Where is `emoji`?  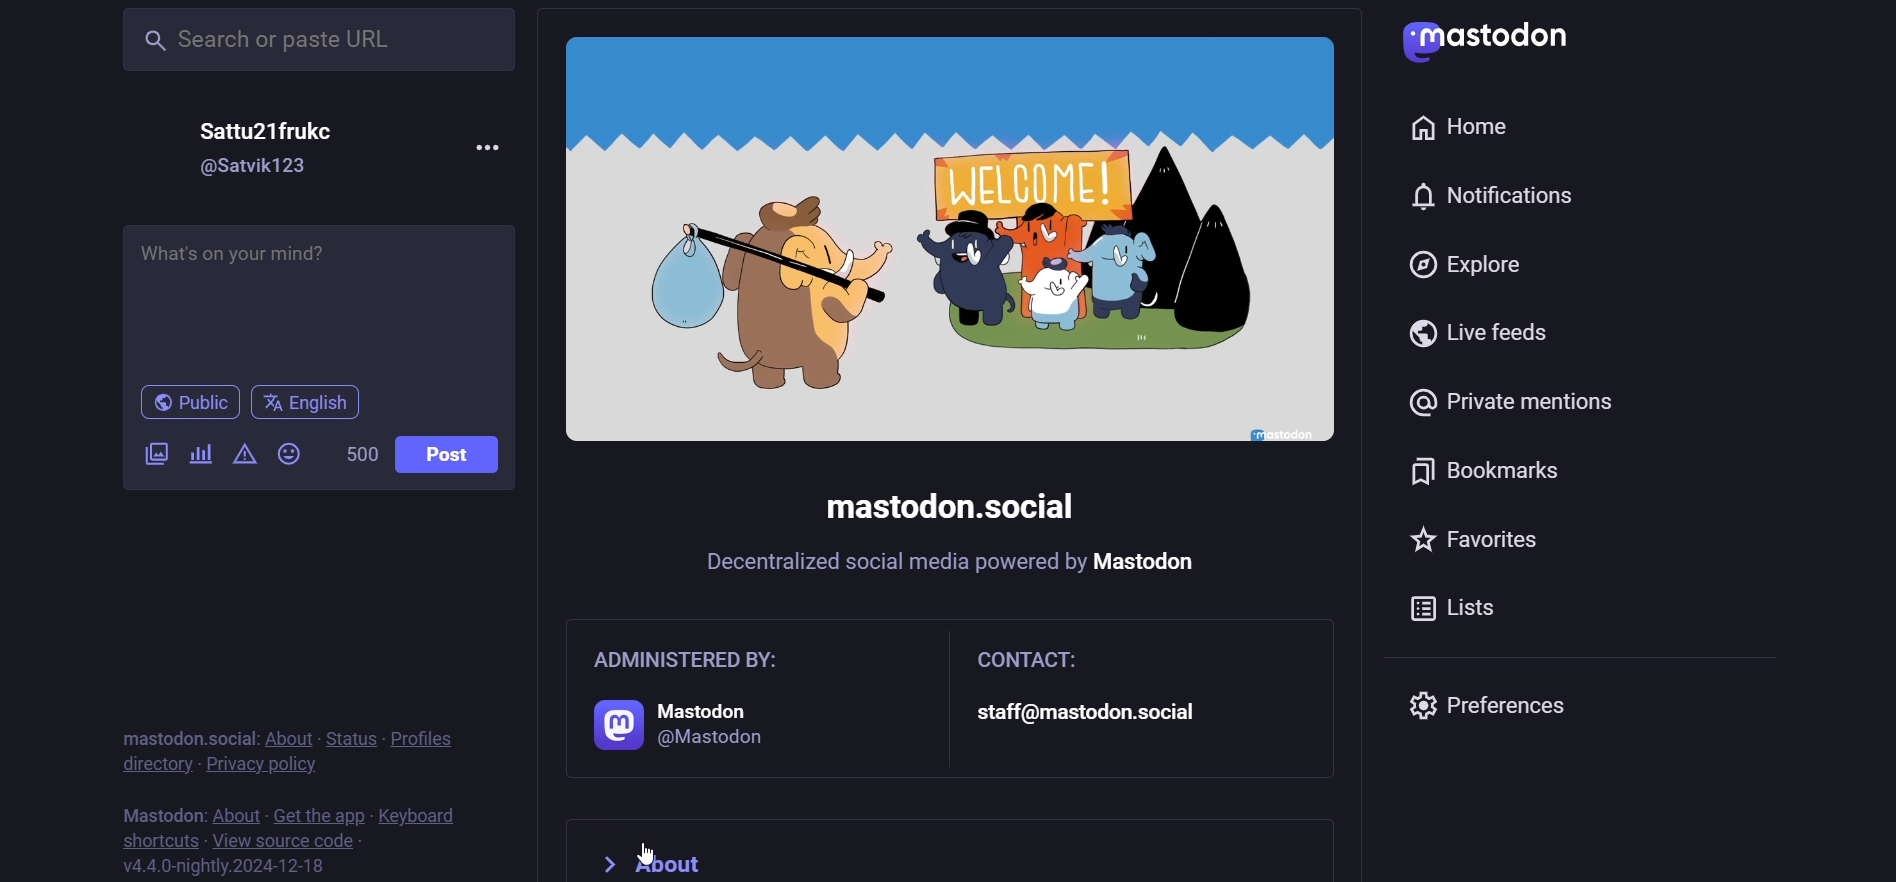
emoji is located at coordinates (293, 453).